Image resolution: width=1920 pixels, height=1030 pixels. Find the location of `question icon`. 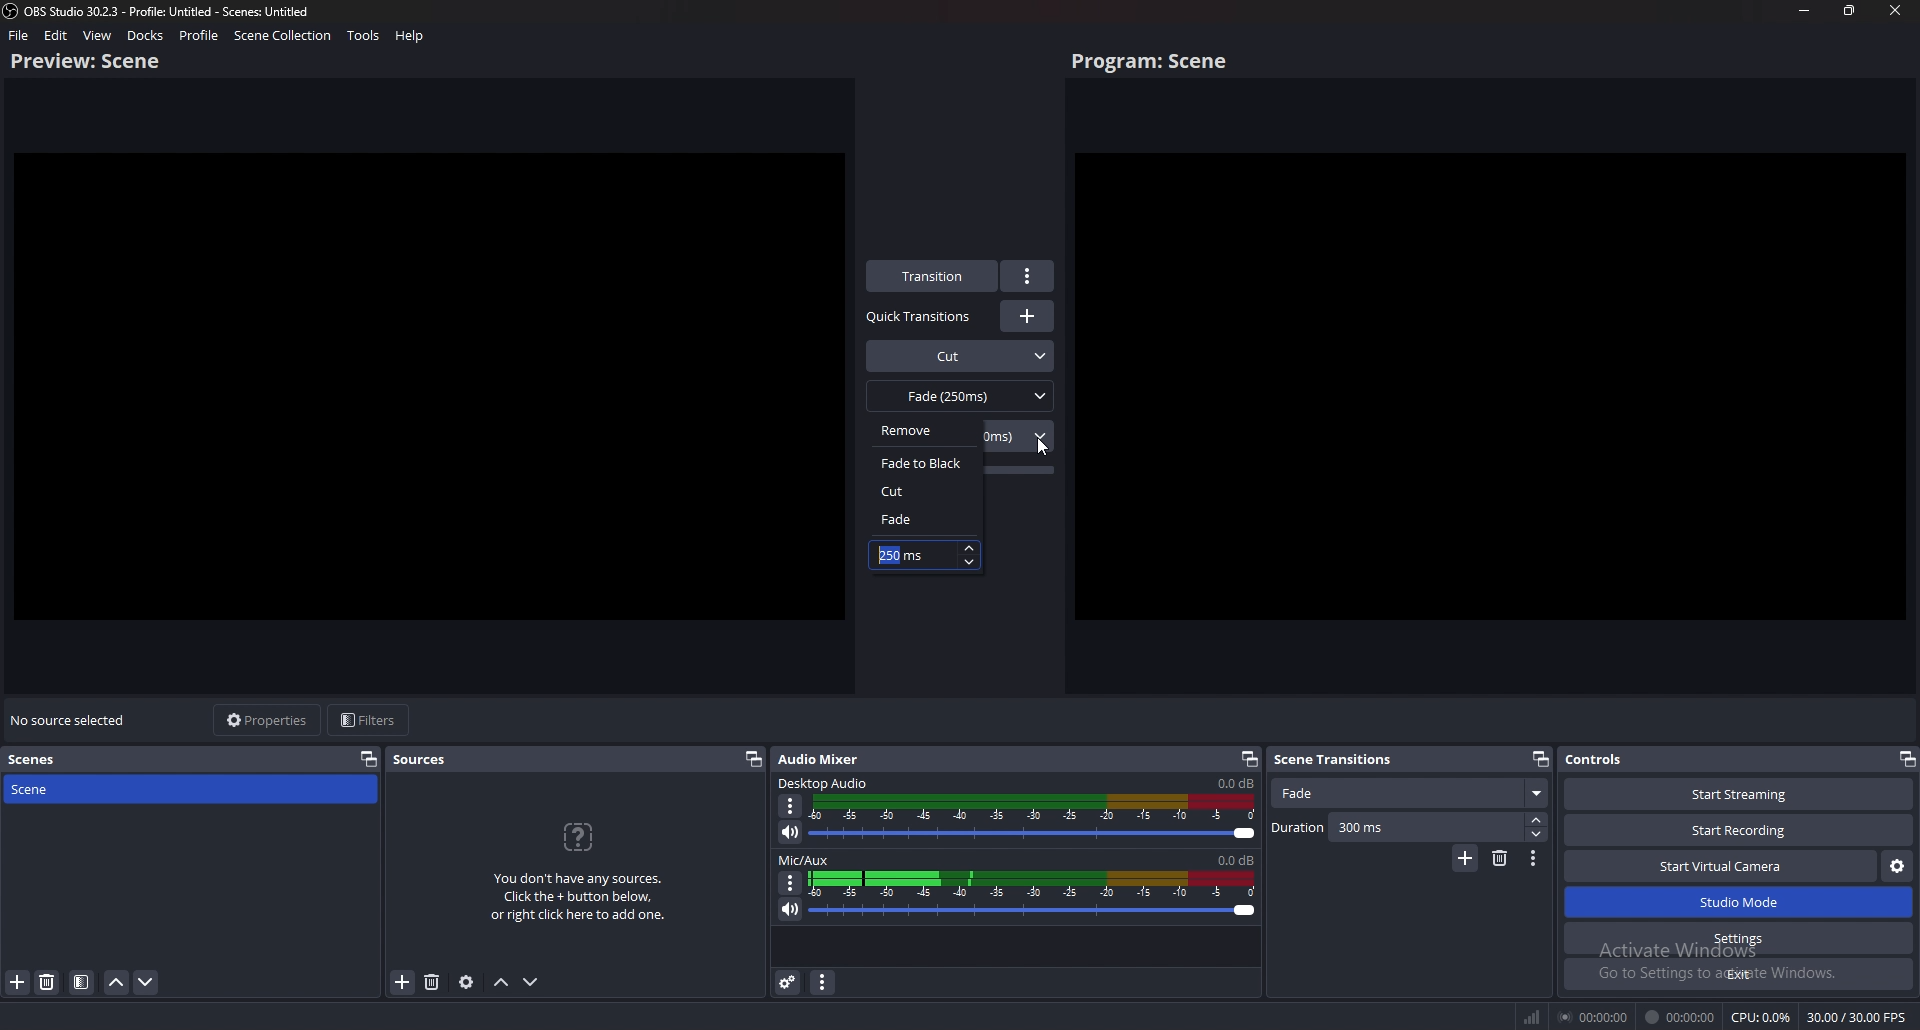

question icon is located at coordinates (580, 837).